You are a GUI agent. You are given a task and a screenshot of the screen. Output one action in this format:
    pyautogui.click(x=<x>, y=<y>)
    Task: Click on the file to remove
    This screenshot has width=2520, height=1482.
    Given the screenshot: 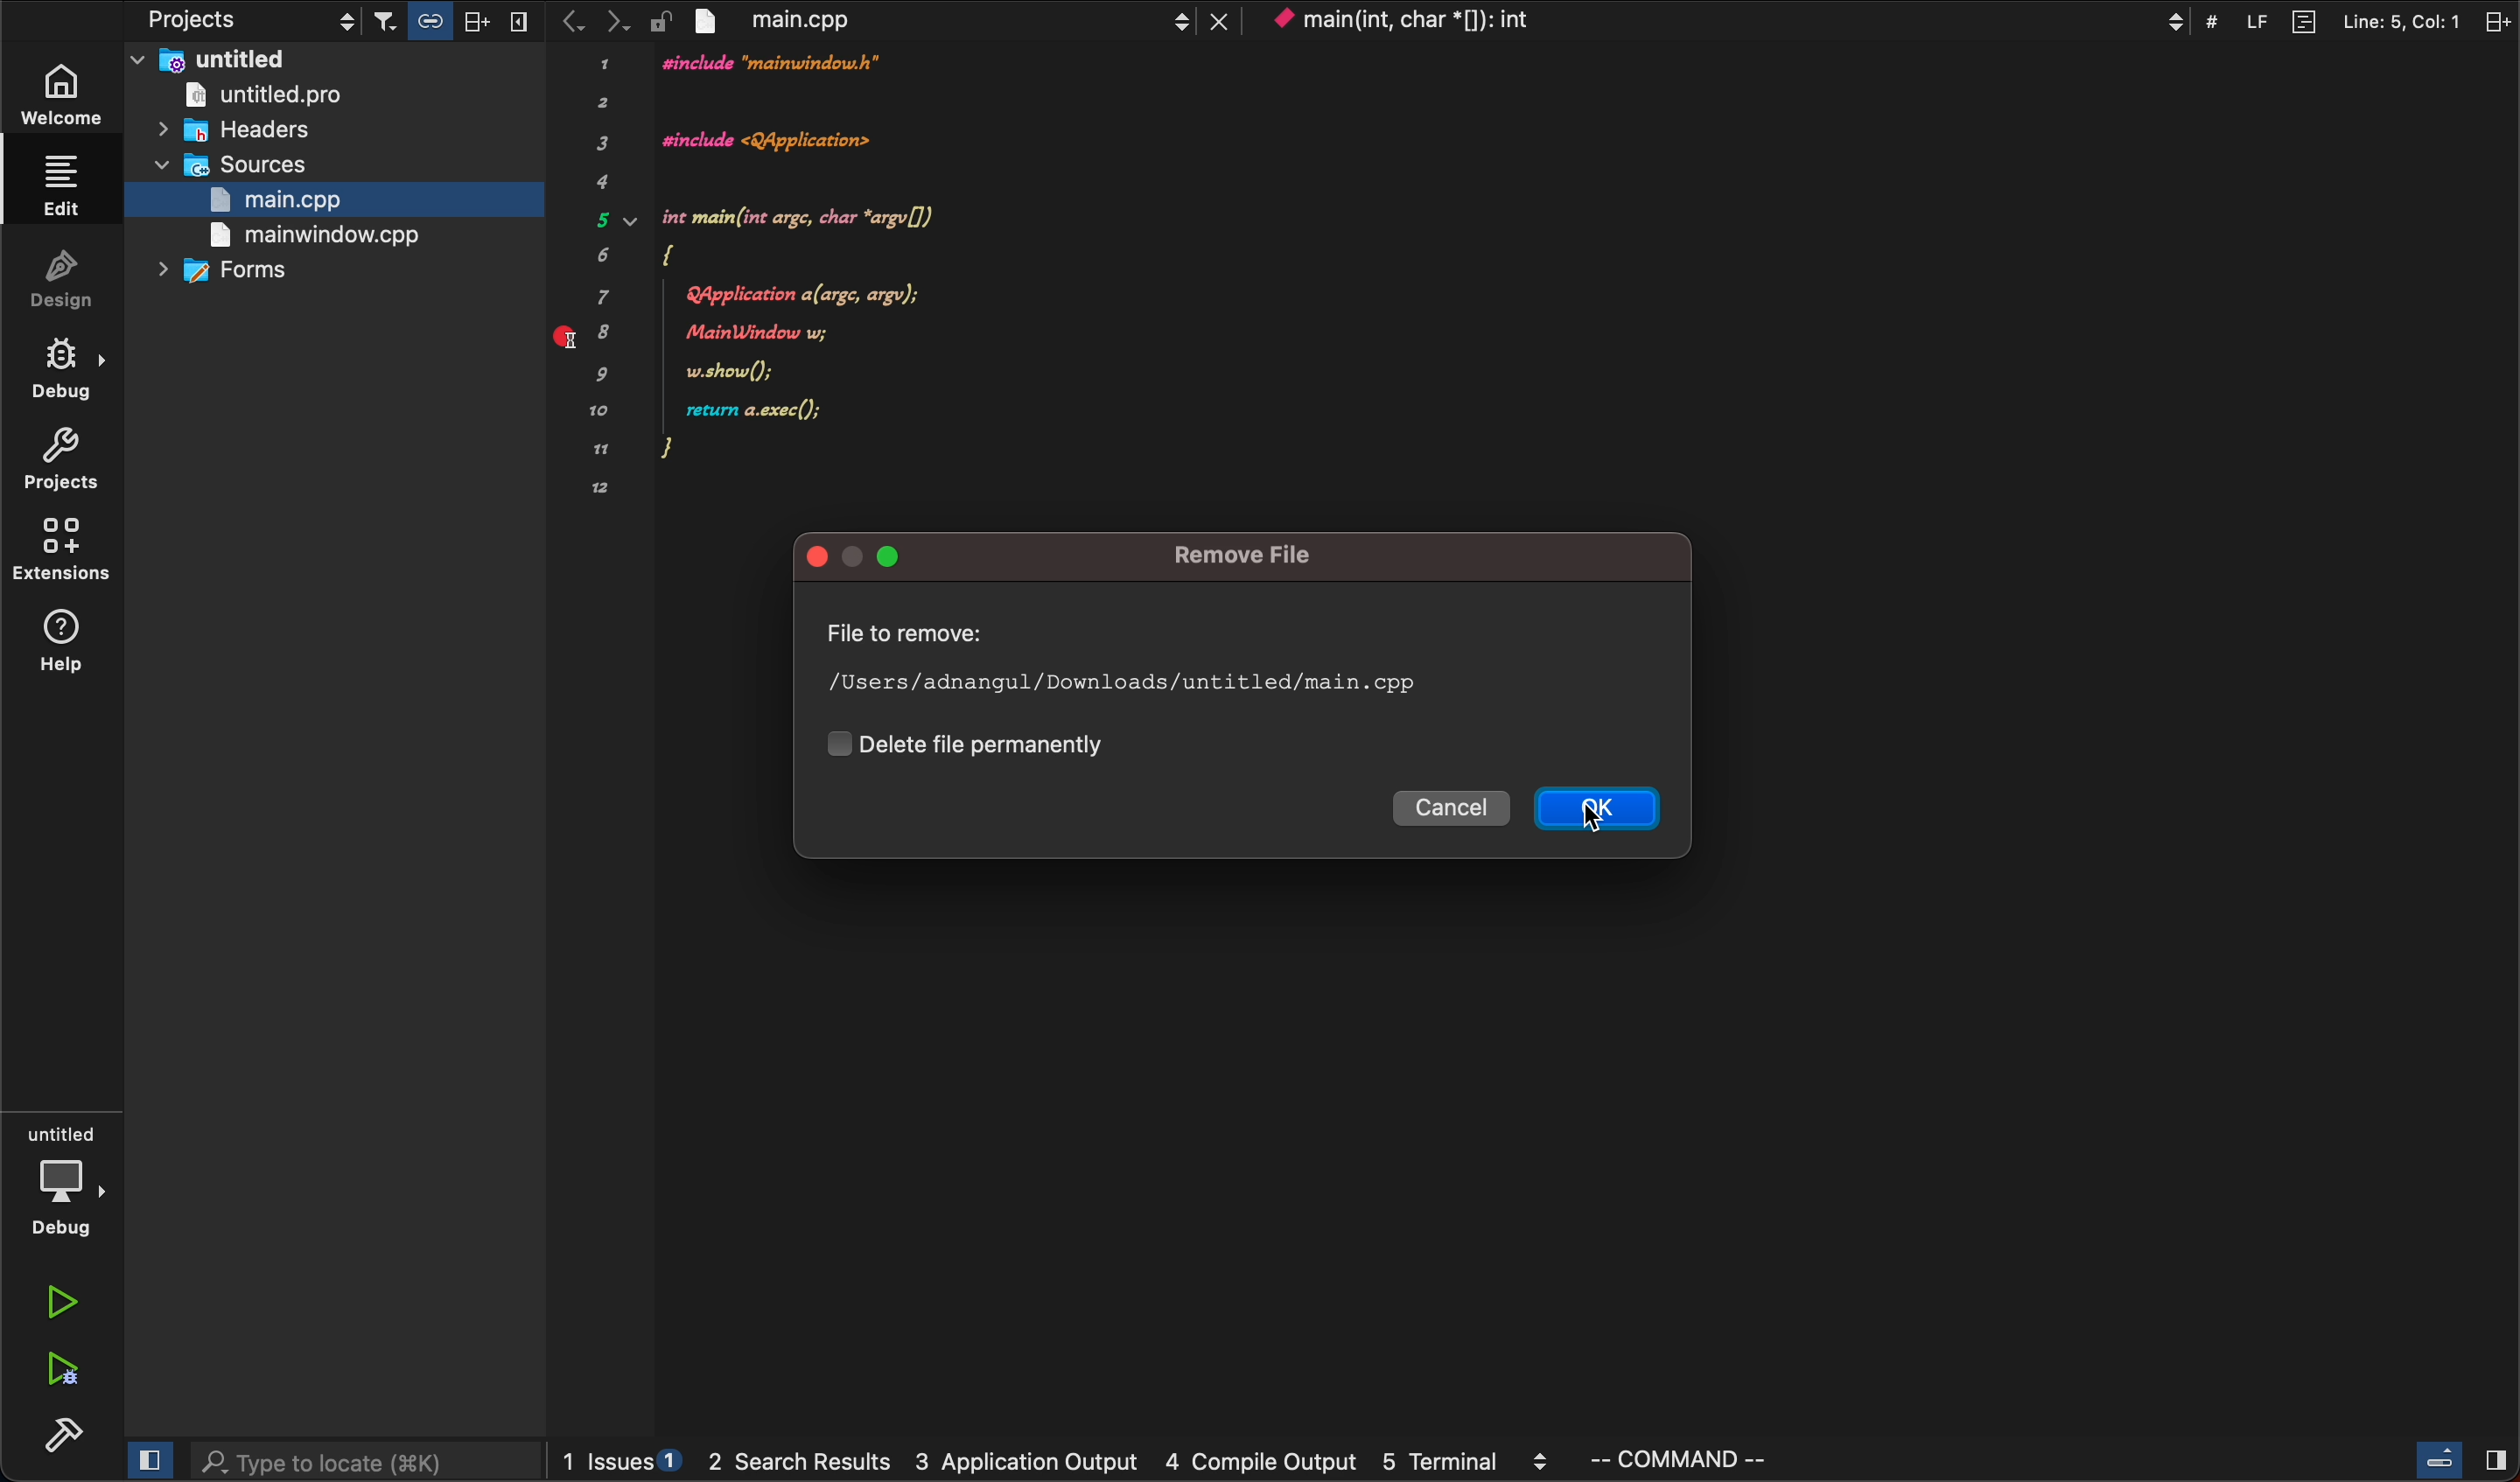 What is the action you would take?
    pyautogui.click(x=1141, y=664)
    